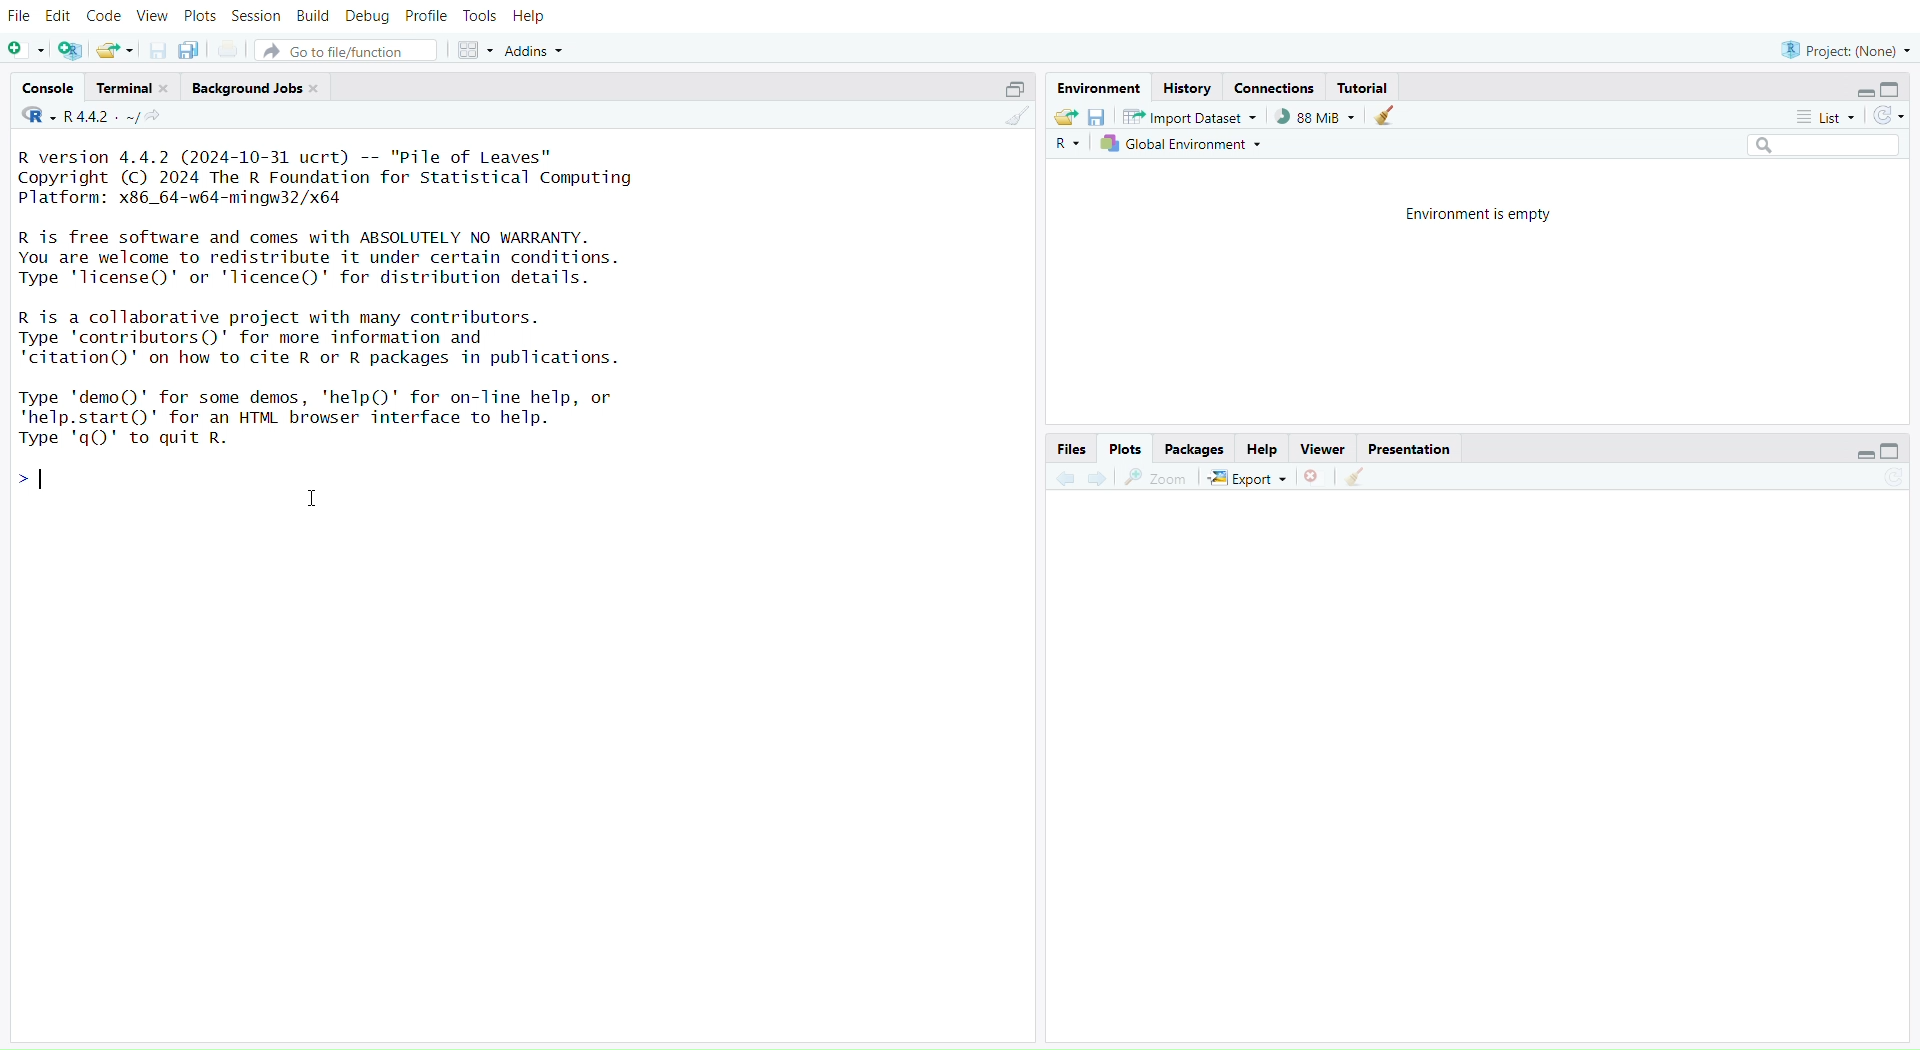 Image resolution: width=1920 pixels, height=1050 pixels. I want to click on plots, so click(202, 15).